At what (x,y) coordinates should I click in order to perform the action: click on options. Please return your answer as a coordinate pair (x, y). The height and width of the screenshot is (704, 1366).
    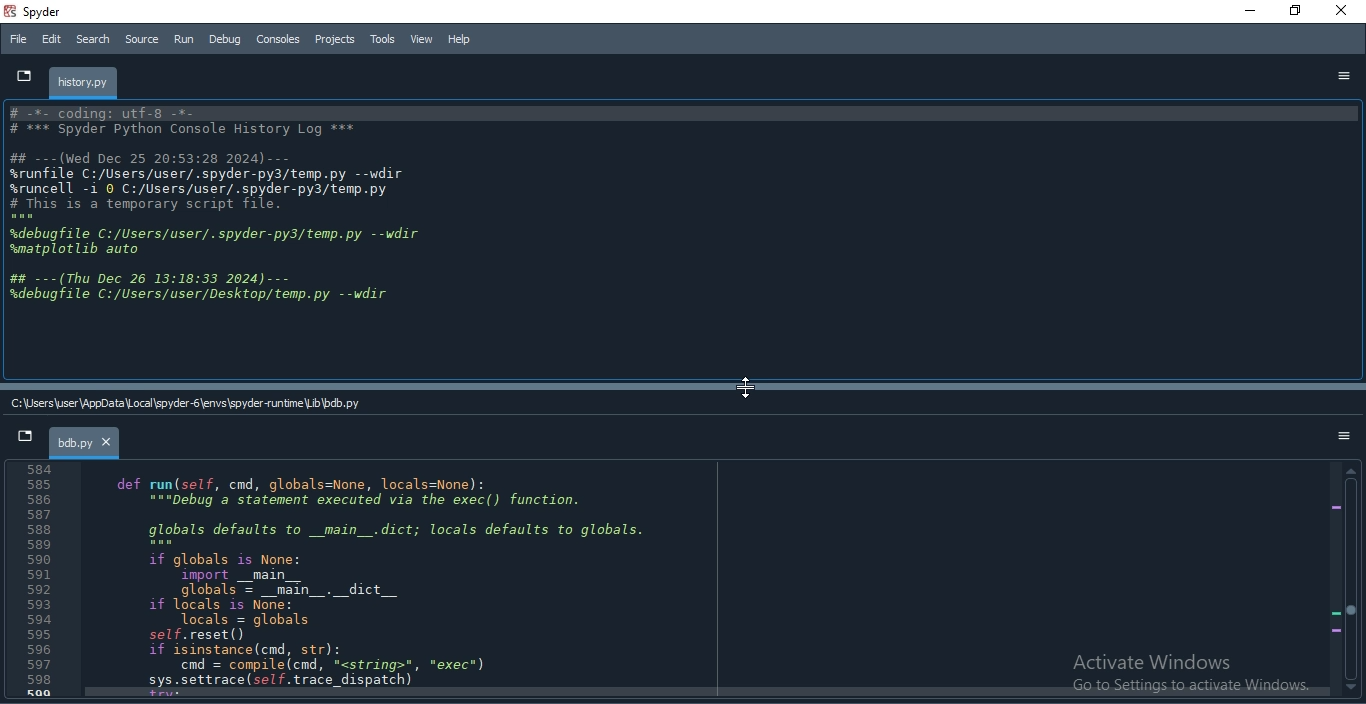
    Looking at the image, I should click on (1346, 434).